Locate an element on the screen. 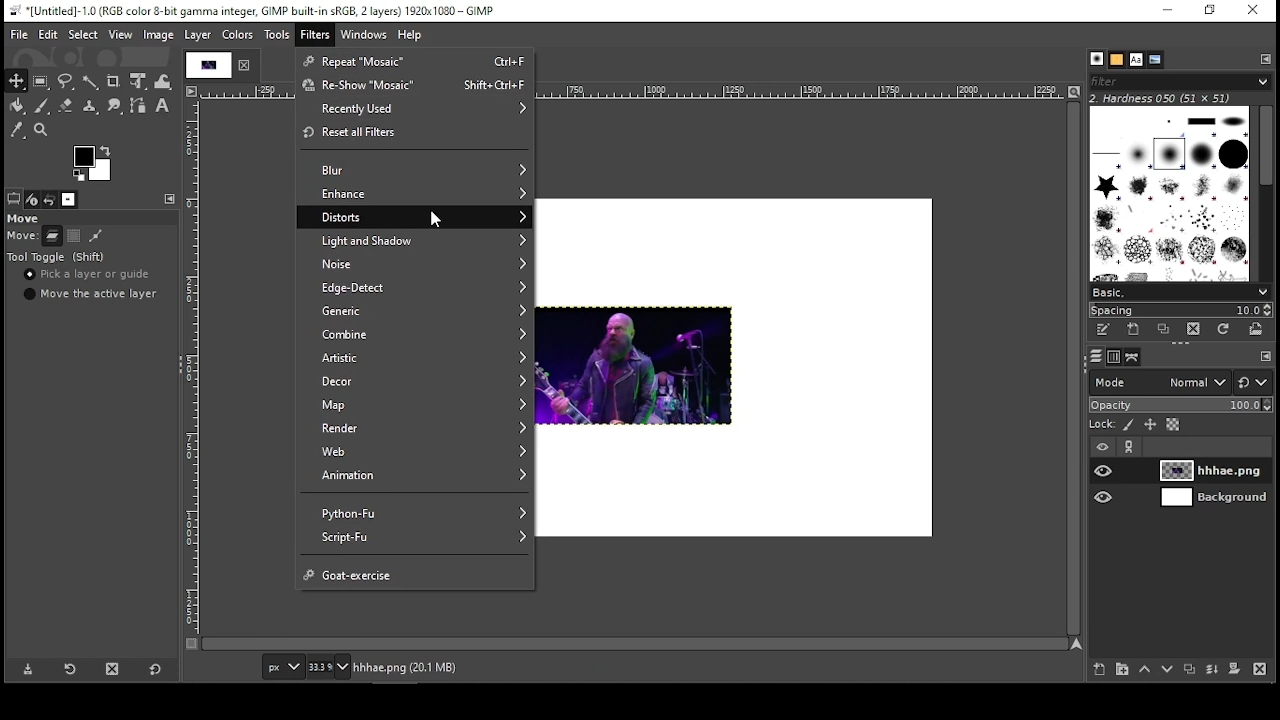  crop  tool is located at coordinates (114, 82).